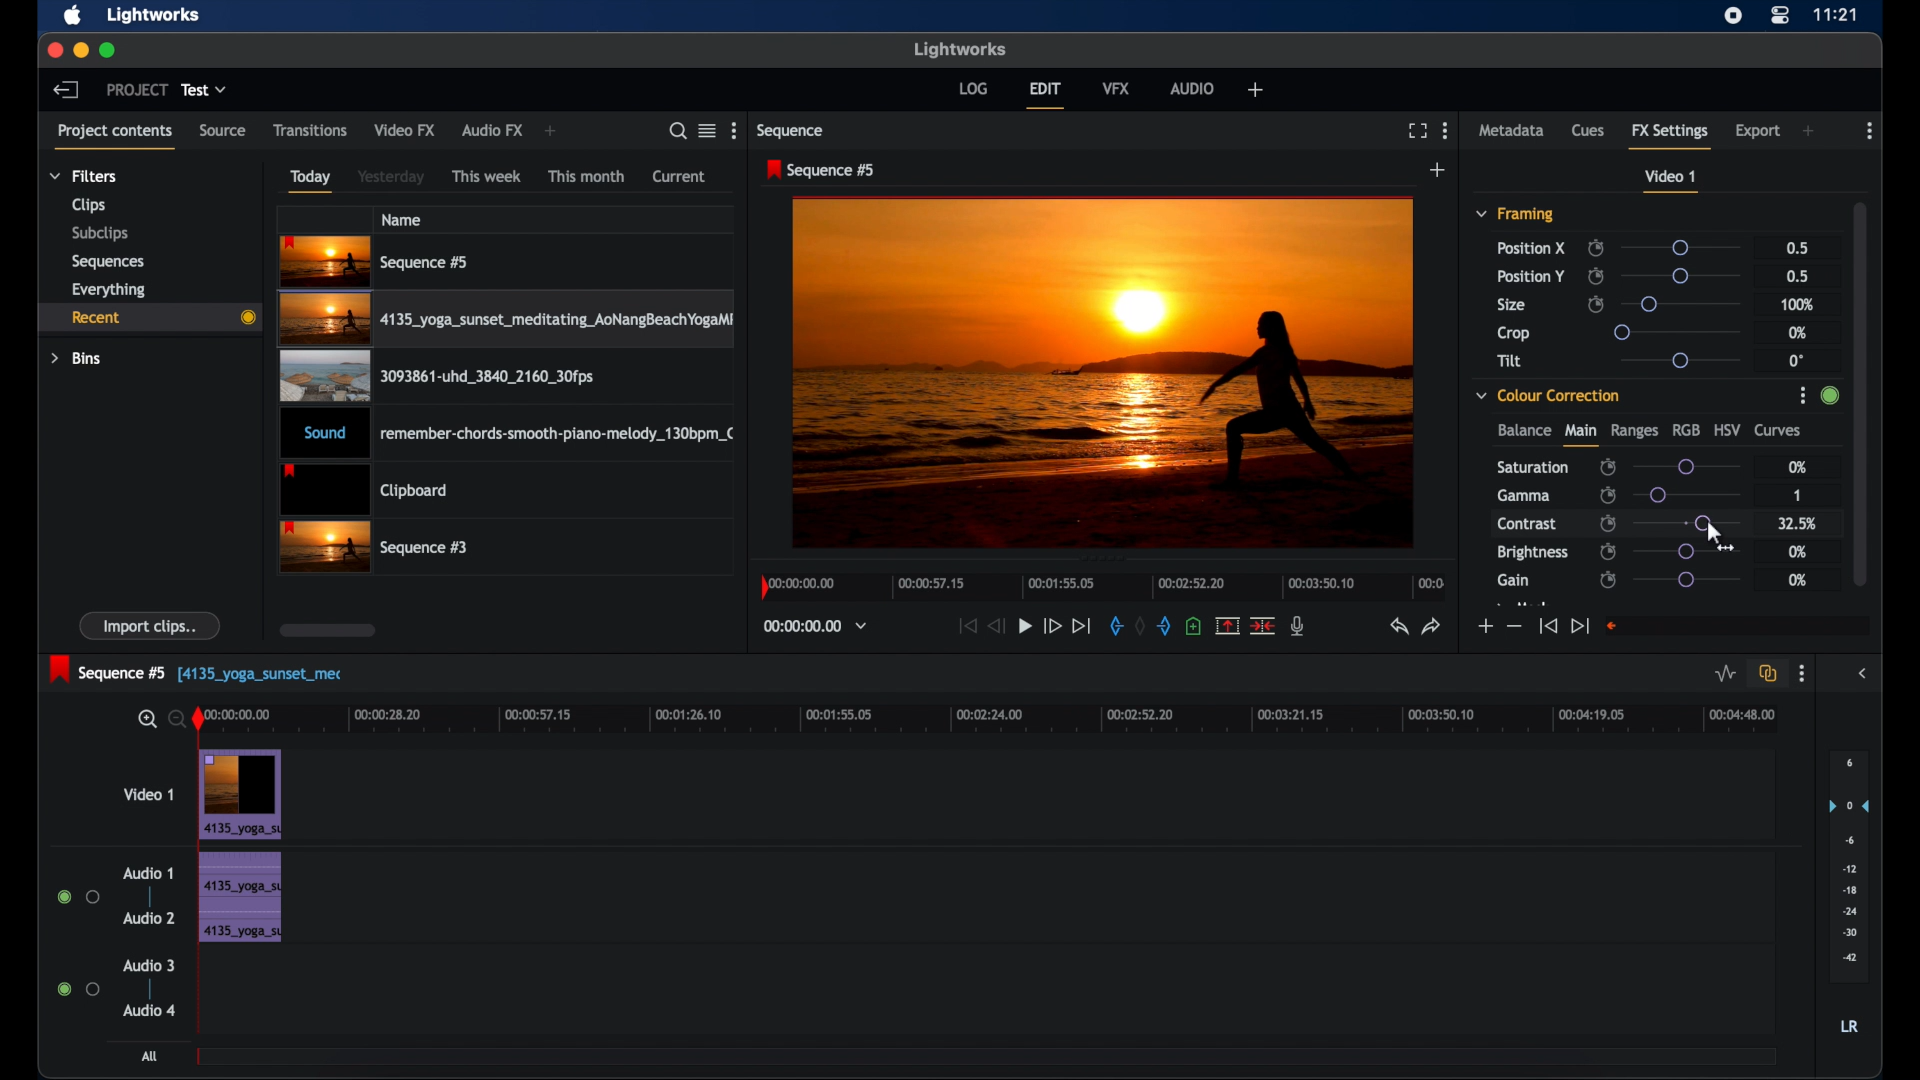 The image size is (1920, 1080). Describe the element at coordinates (1608, 522) in the screenshot. I see `enable/disable keyframes` at that location.